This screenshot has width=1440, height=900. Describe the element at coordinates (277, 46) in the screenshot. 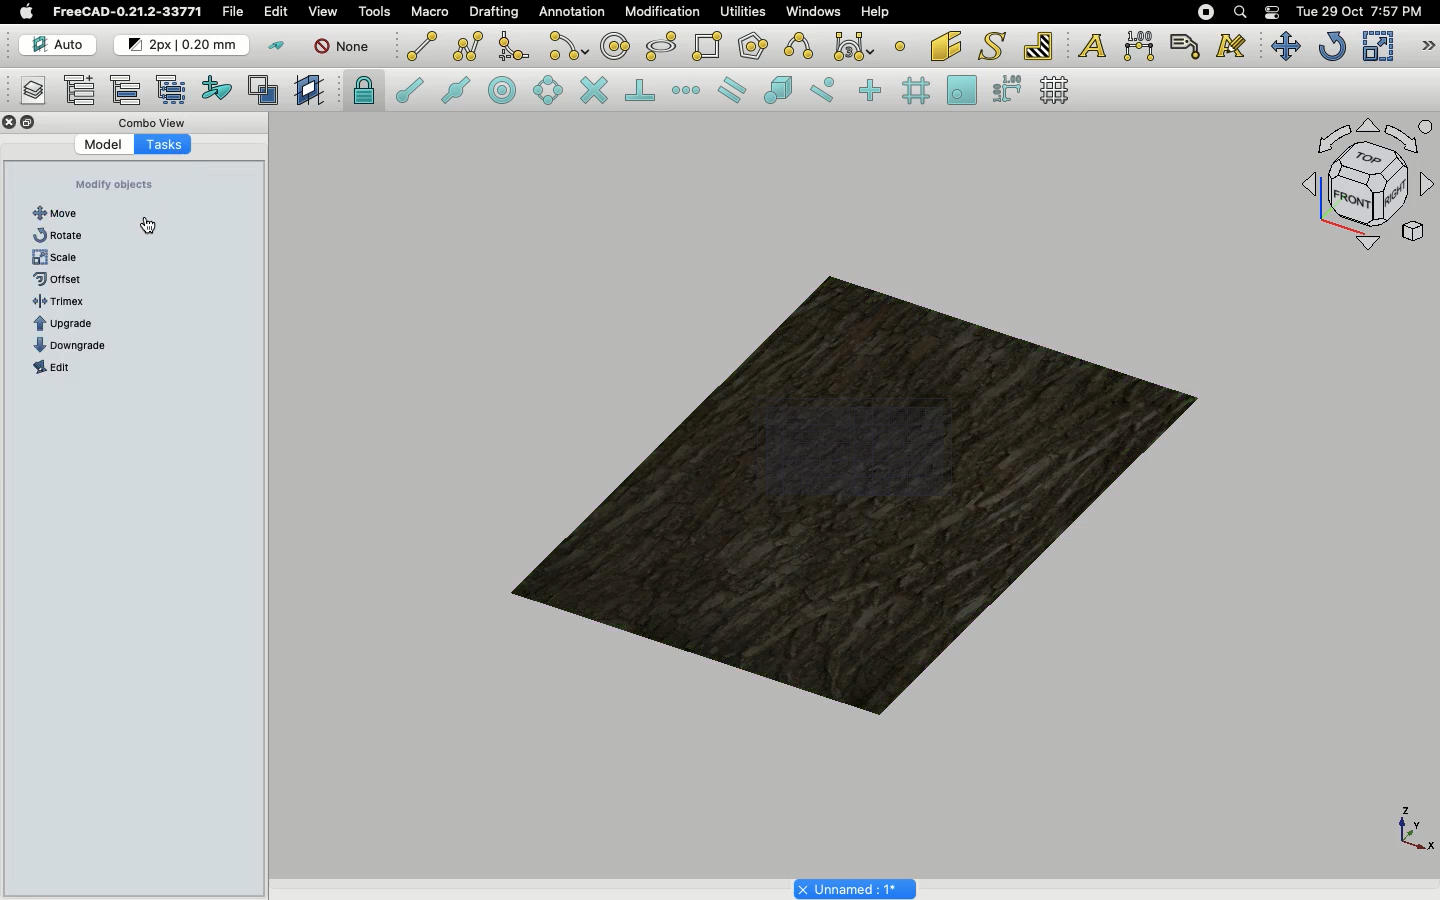

I see `Toggle construction mode` at that location.